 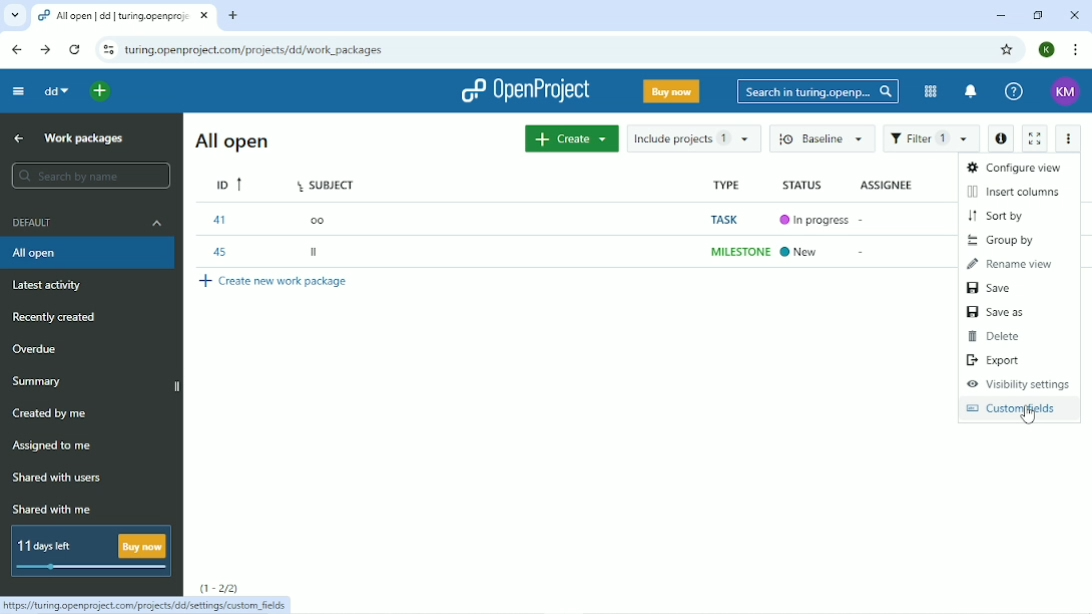 I want to click on Status, so click(x=802, y=184).